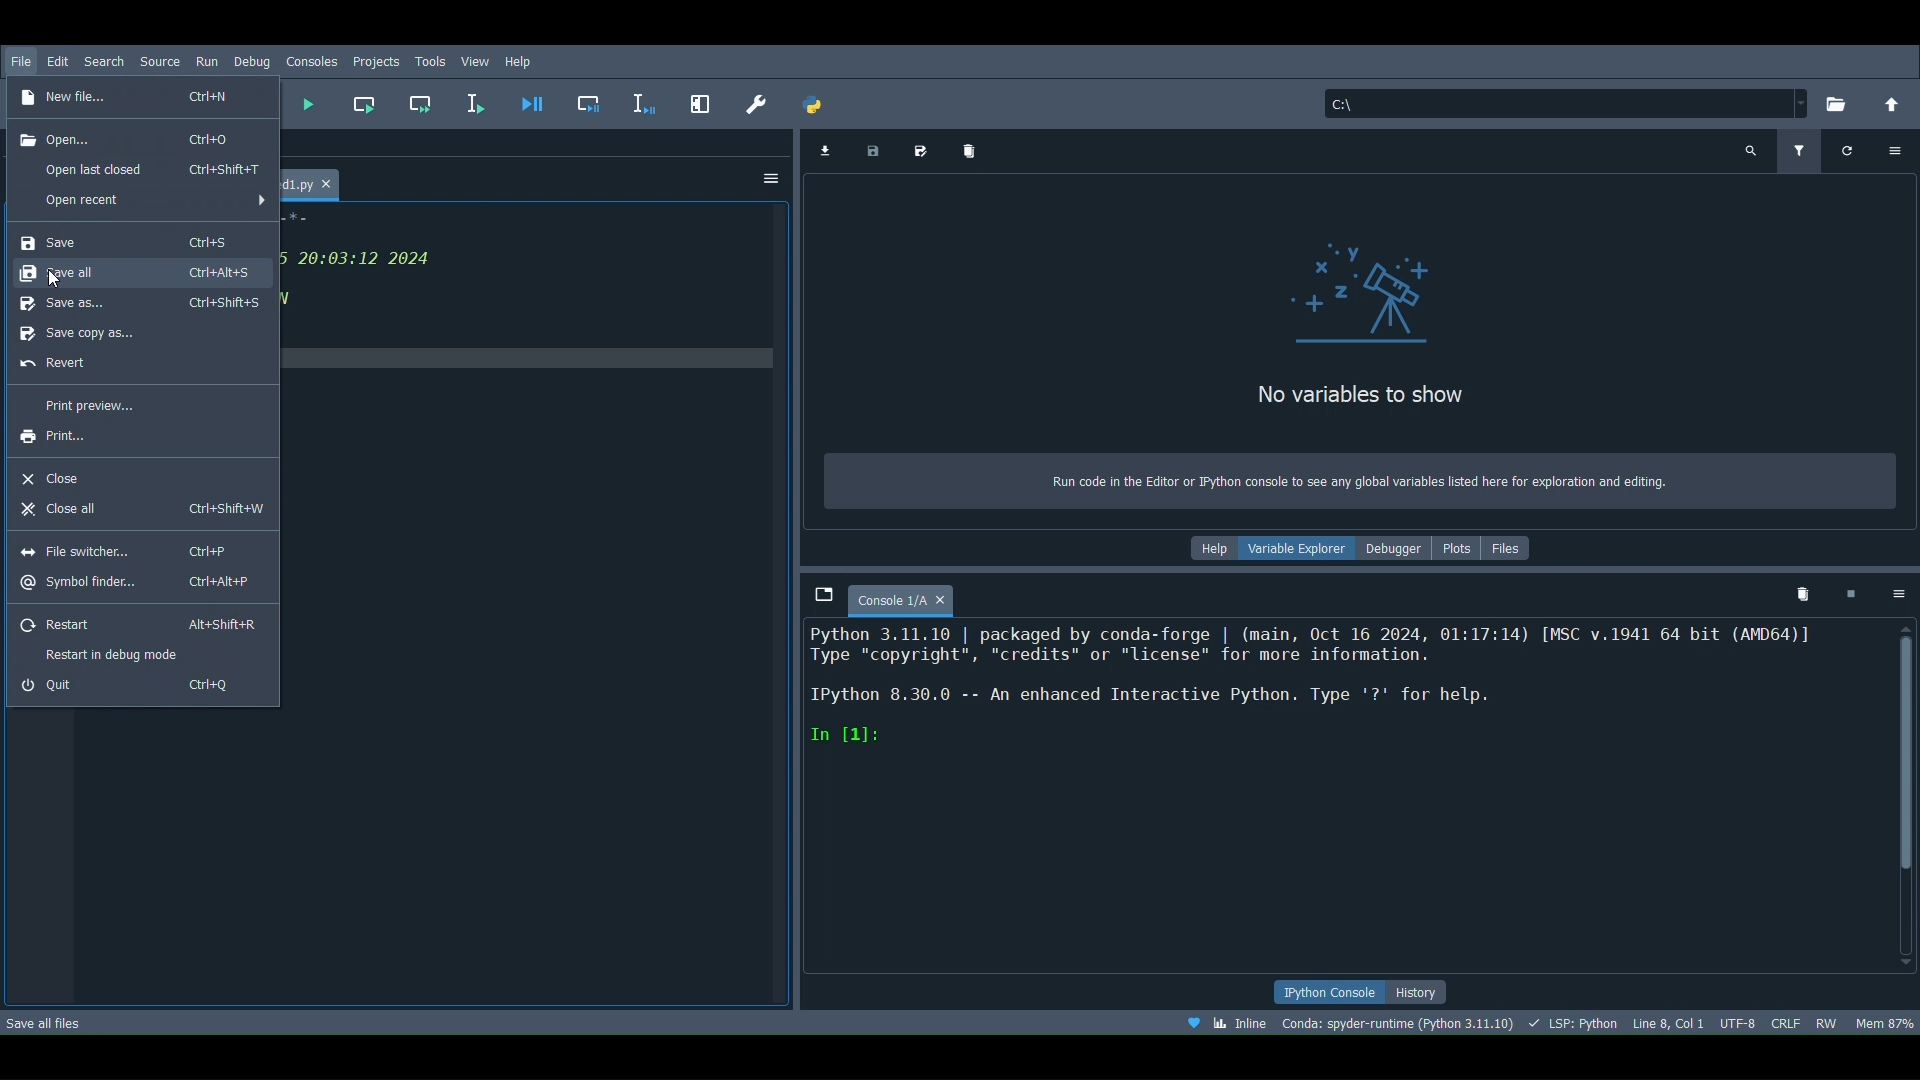  Describe the element at coordinates (125, 473) in the screenshot. I see `Close` at that location.